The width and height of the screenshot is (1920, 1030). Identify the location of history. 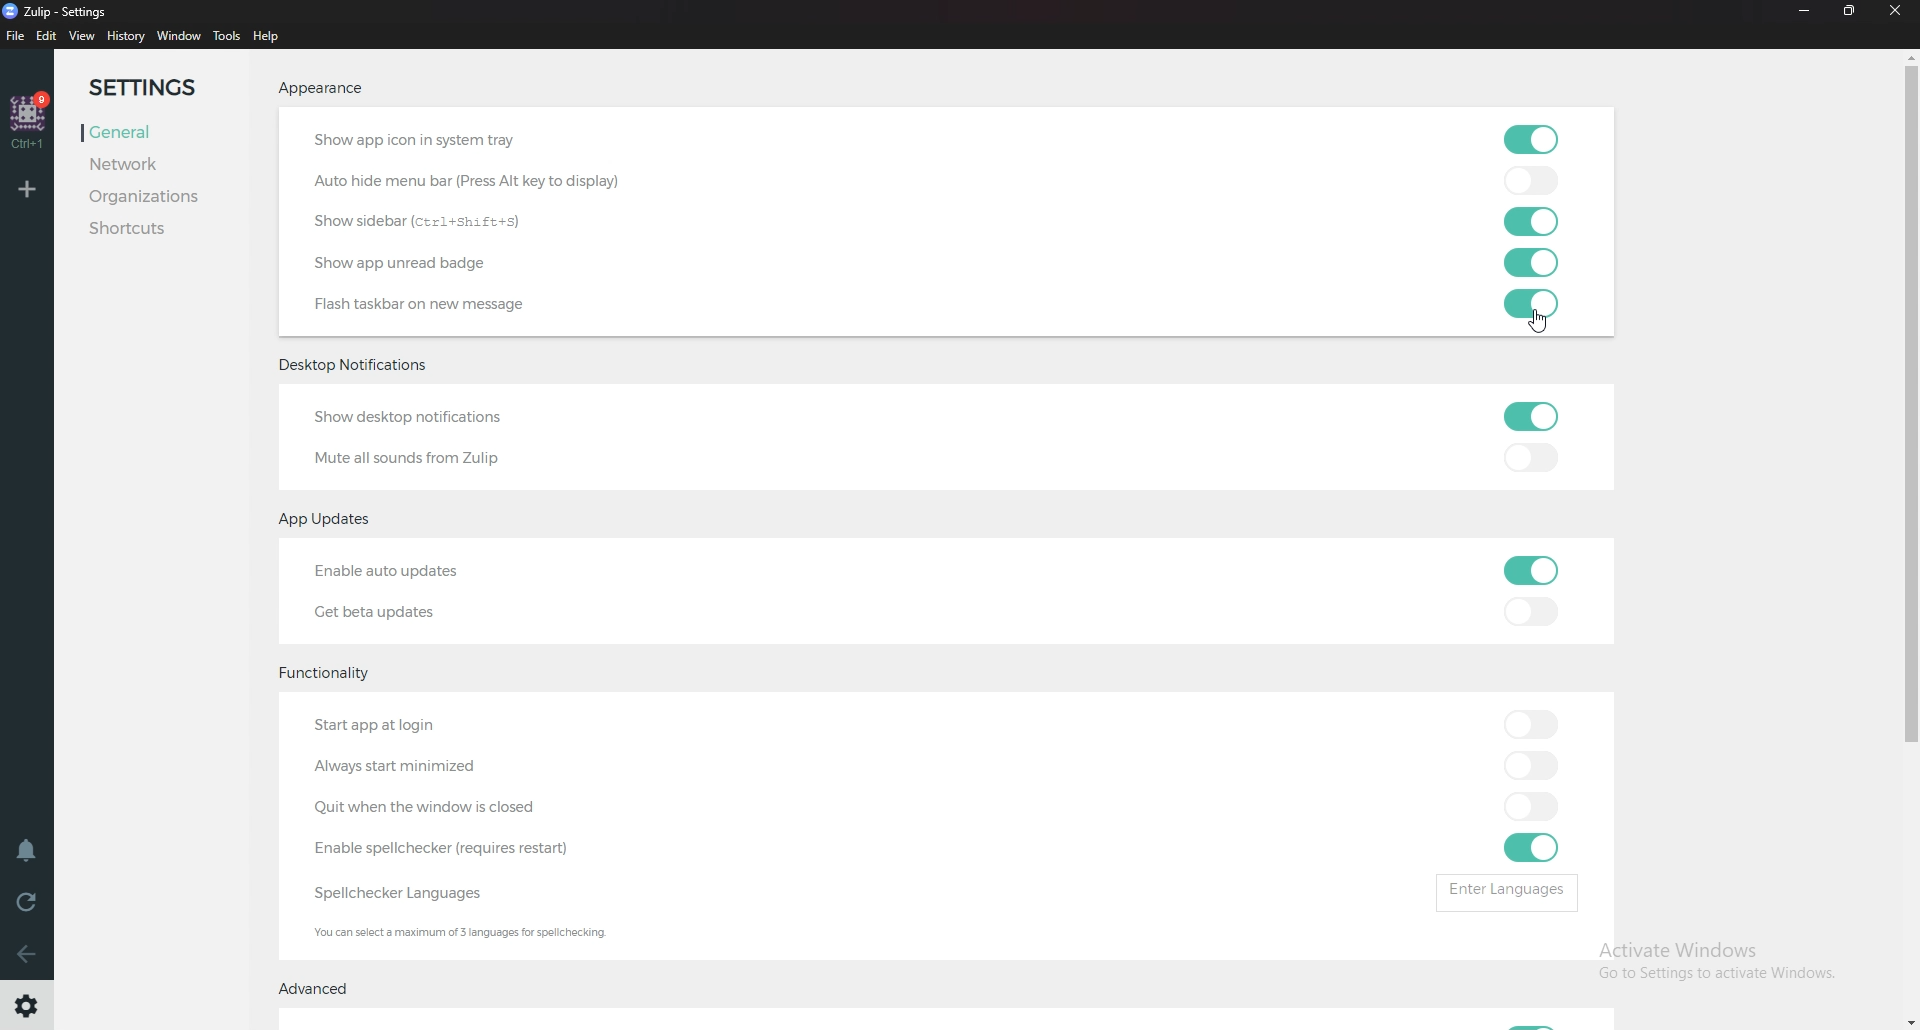
(125, 35).